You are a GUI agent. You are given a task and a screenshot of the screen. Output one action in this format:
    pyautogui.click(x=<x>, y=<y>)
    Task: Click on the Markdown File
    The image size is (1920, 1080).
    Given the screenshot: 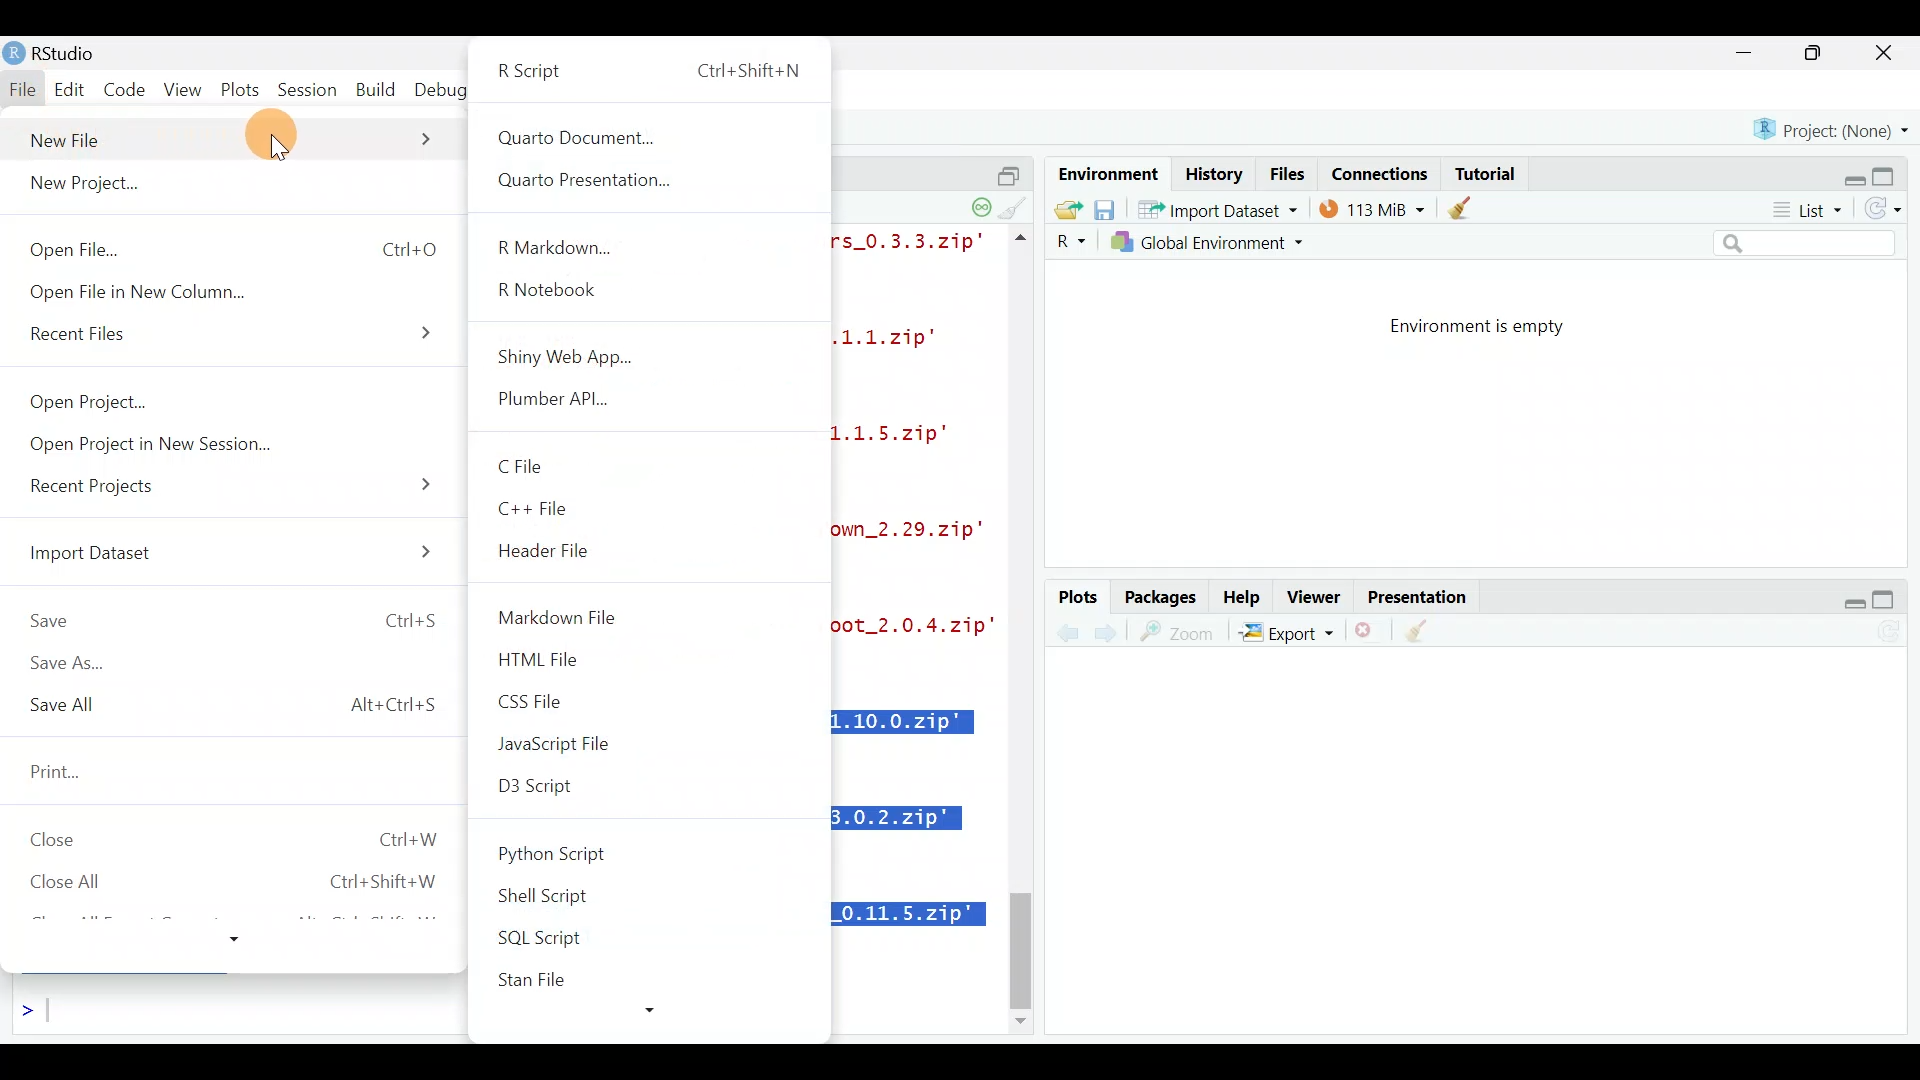 What is the action you would take?
    pyautogui.click(x=557, y=613)
    